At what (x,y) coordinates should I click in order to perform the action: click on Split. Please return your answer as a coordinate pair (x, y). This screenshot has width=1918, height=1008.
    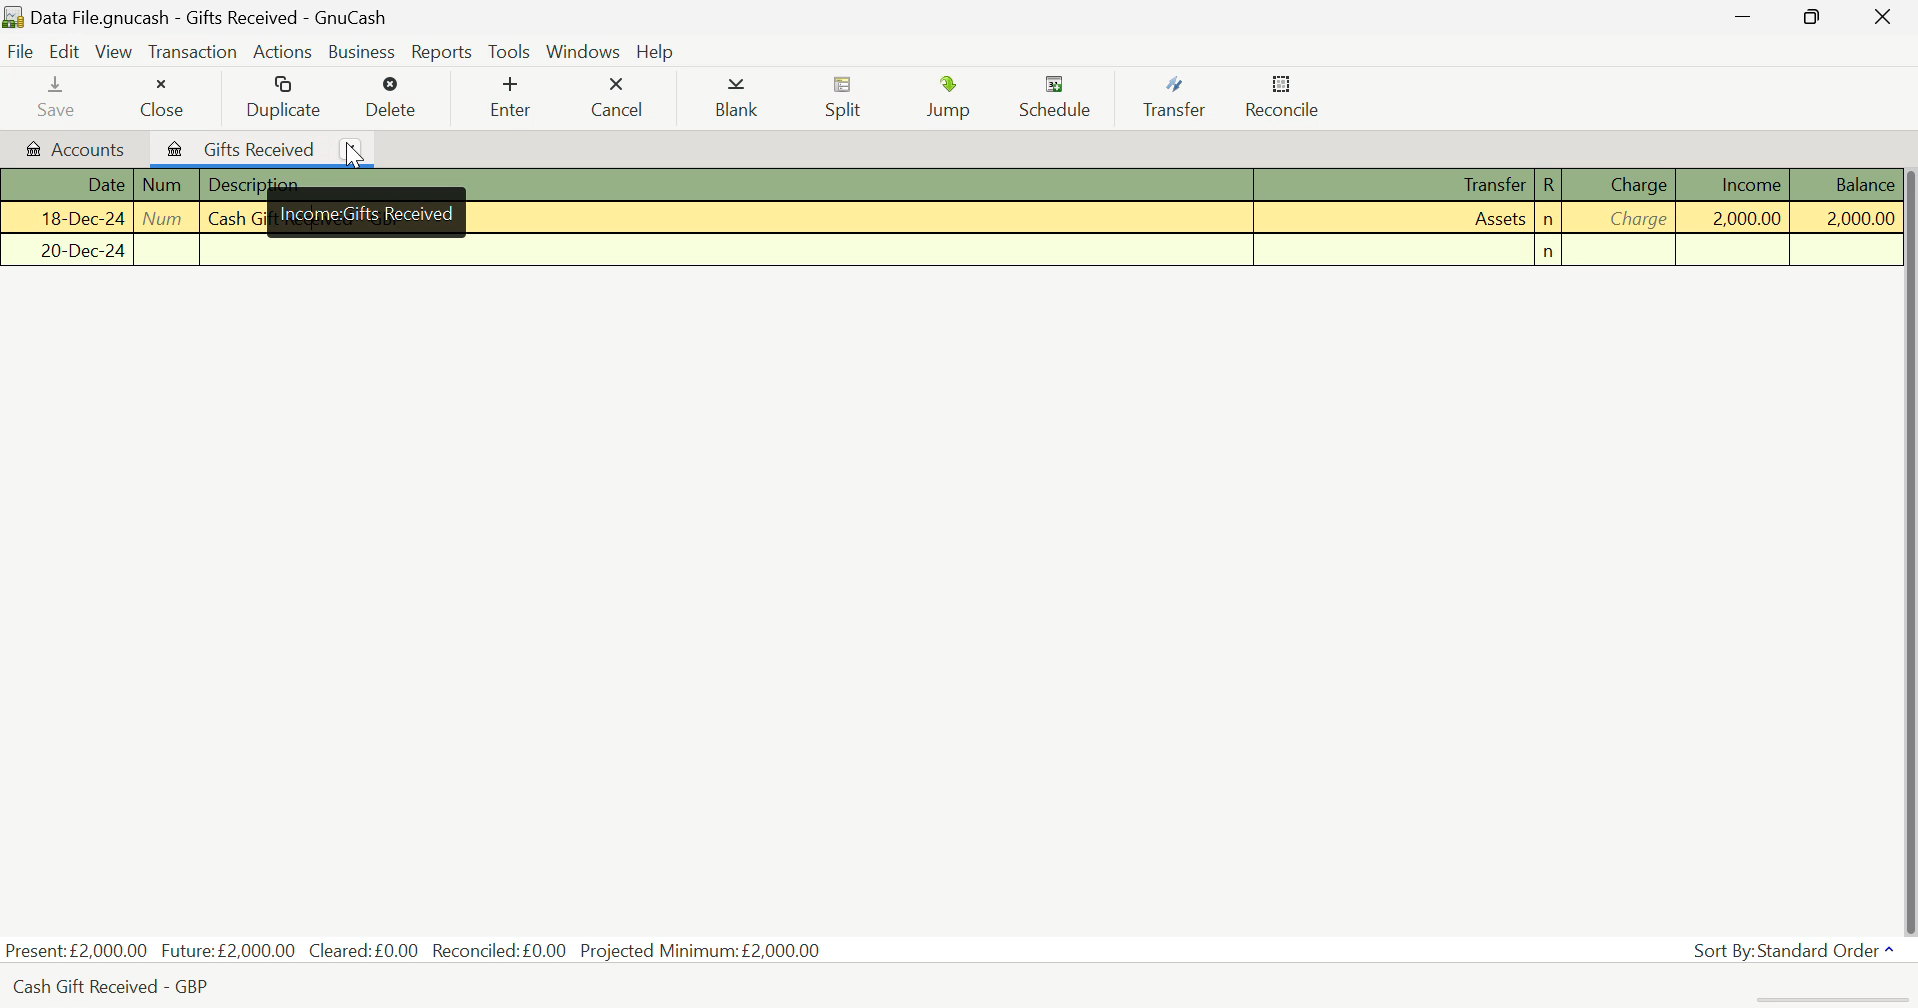
    Looking at the image, I should click on (845, 100).